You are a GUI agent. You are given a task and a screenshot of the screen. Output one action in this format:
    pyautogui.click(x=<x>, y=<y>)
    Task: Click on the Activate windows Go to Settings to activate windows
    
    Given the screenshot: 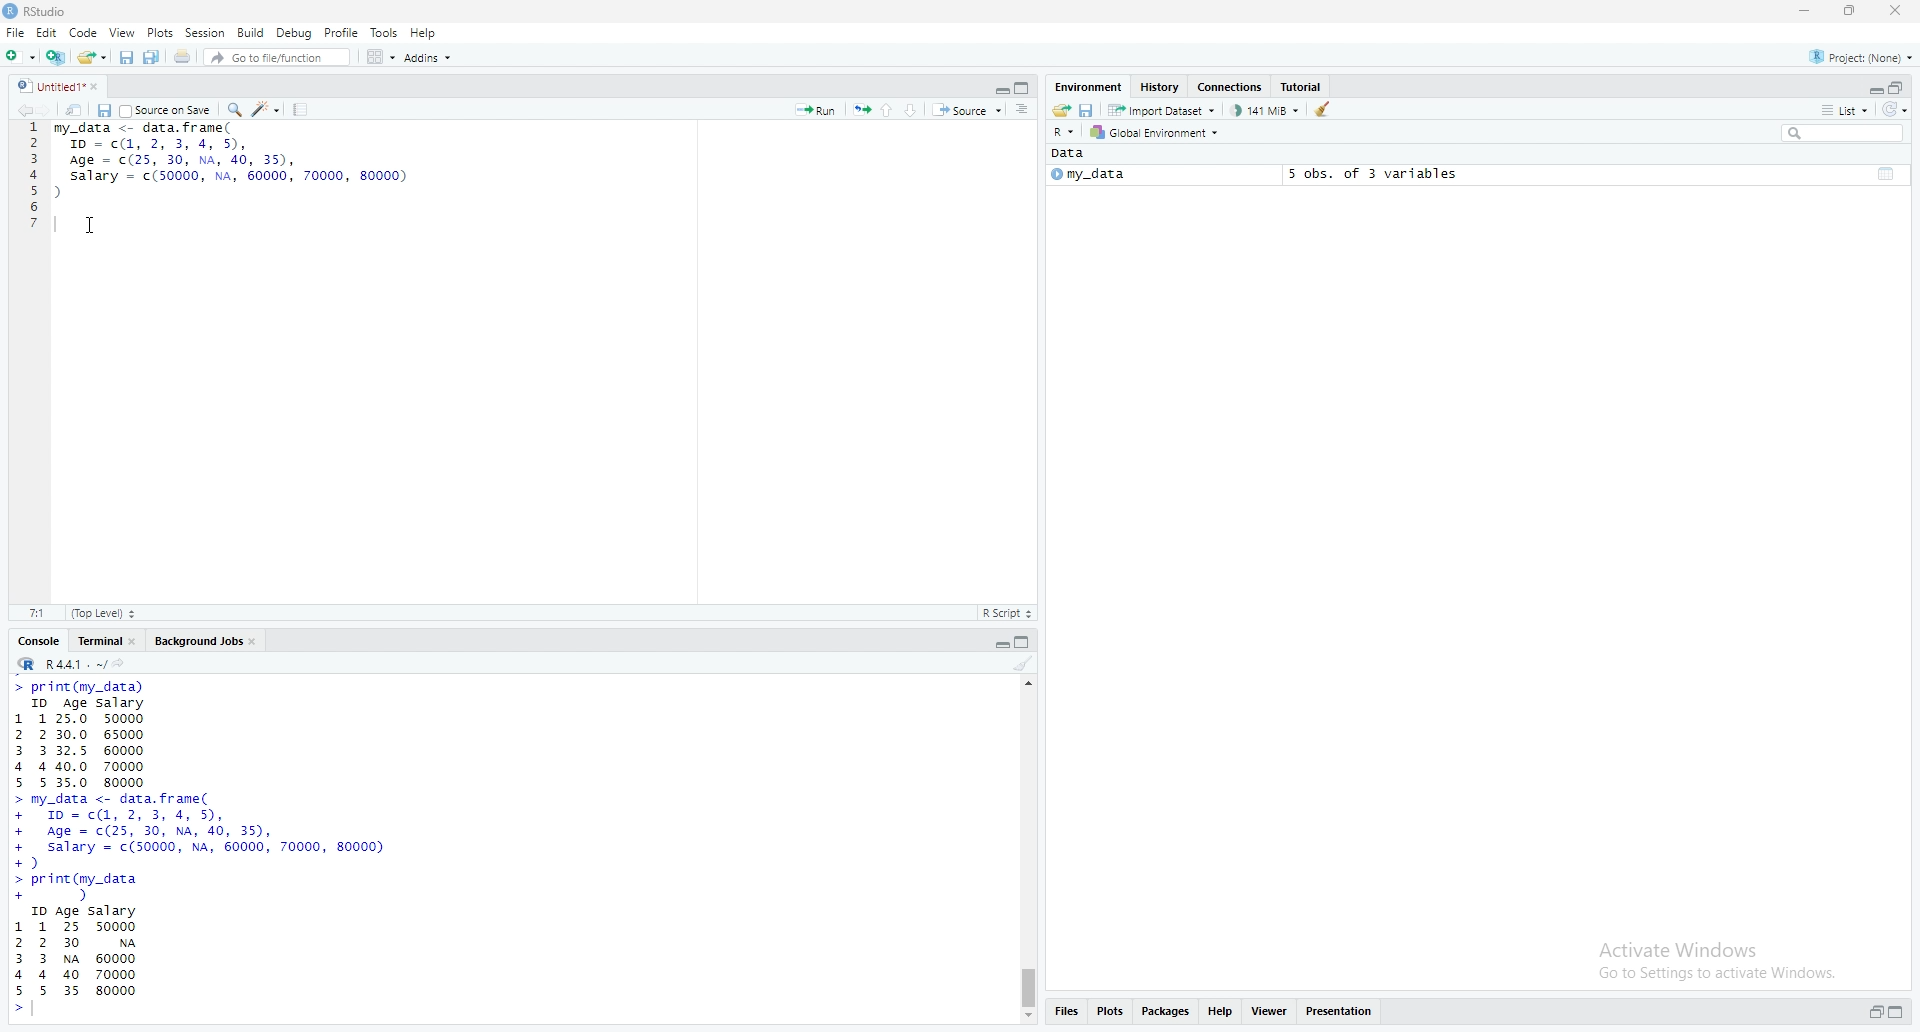 What is the action you would take?
    pyautogui.click(x=1699, y=960)
    